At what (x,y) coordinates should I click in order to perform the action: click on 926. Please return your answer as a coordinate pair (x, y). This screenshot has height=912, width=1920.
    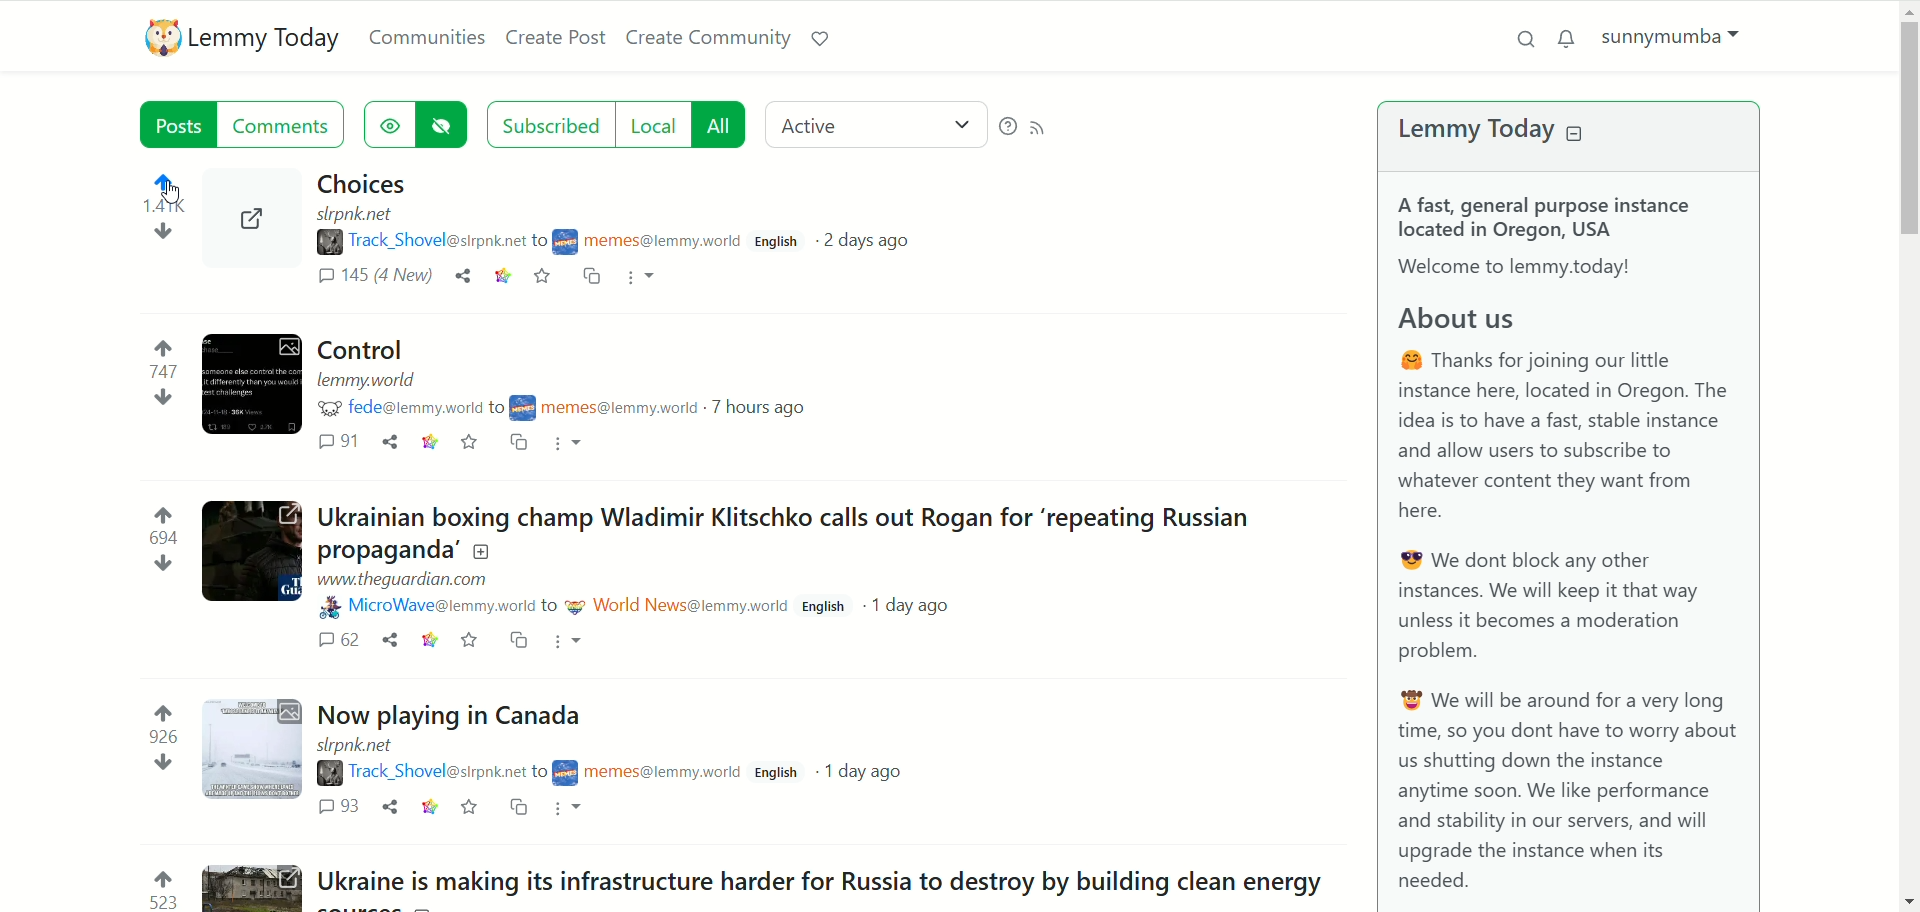
    Looking at the image, I should click on (161, 736).